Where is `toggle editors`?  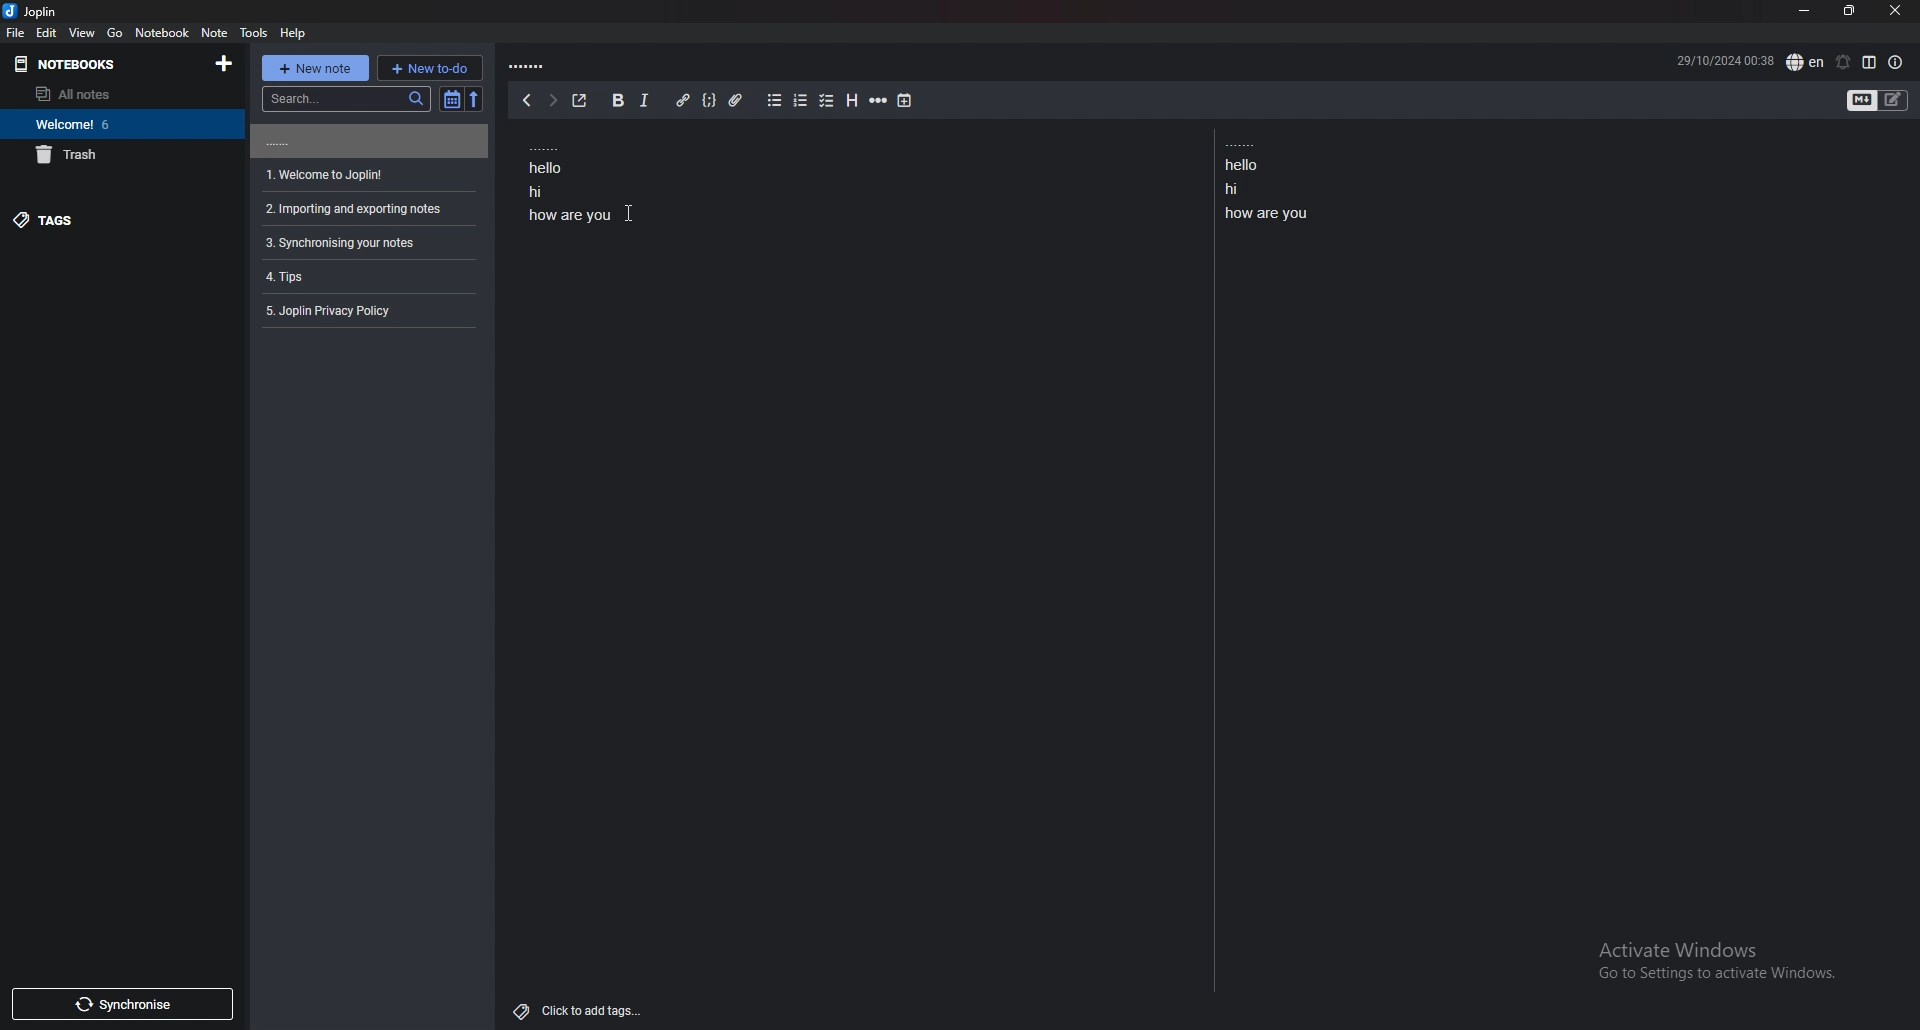
toggle editors is located at coordinates (1863, 101).